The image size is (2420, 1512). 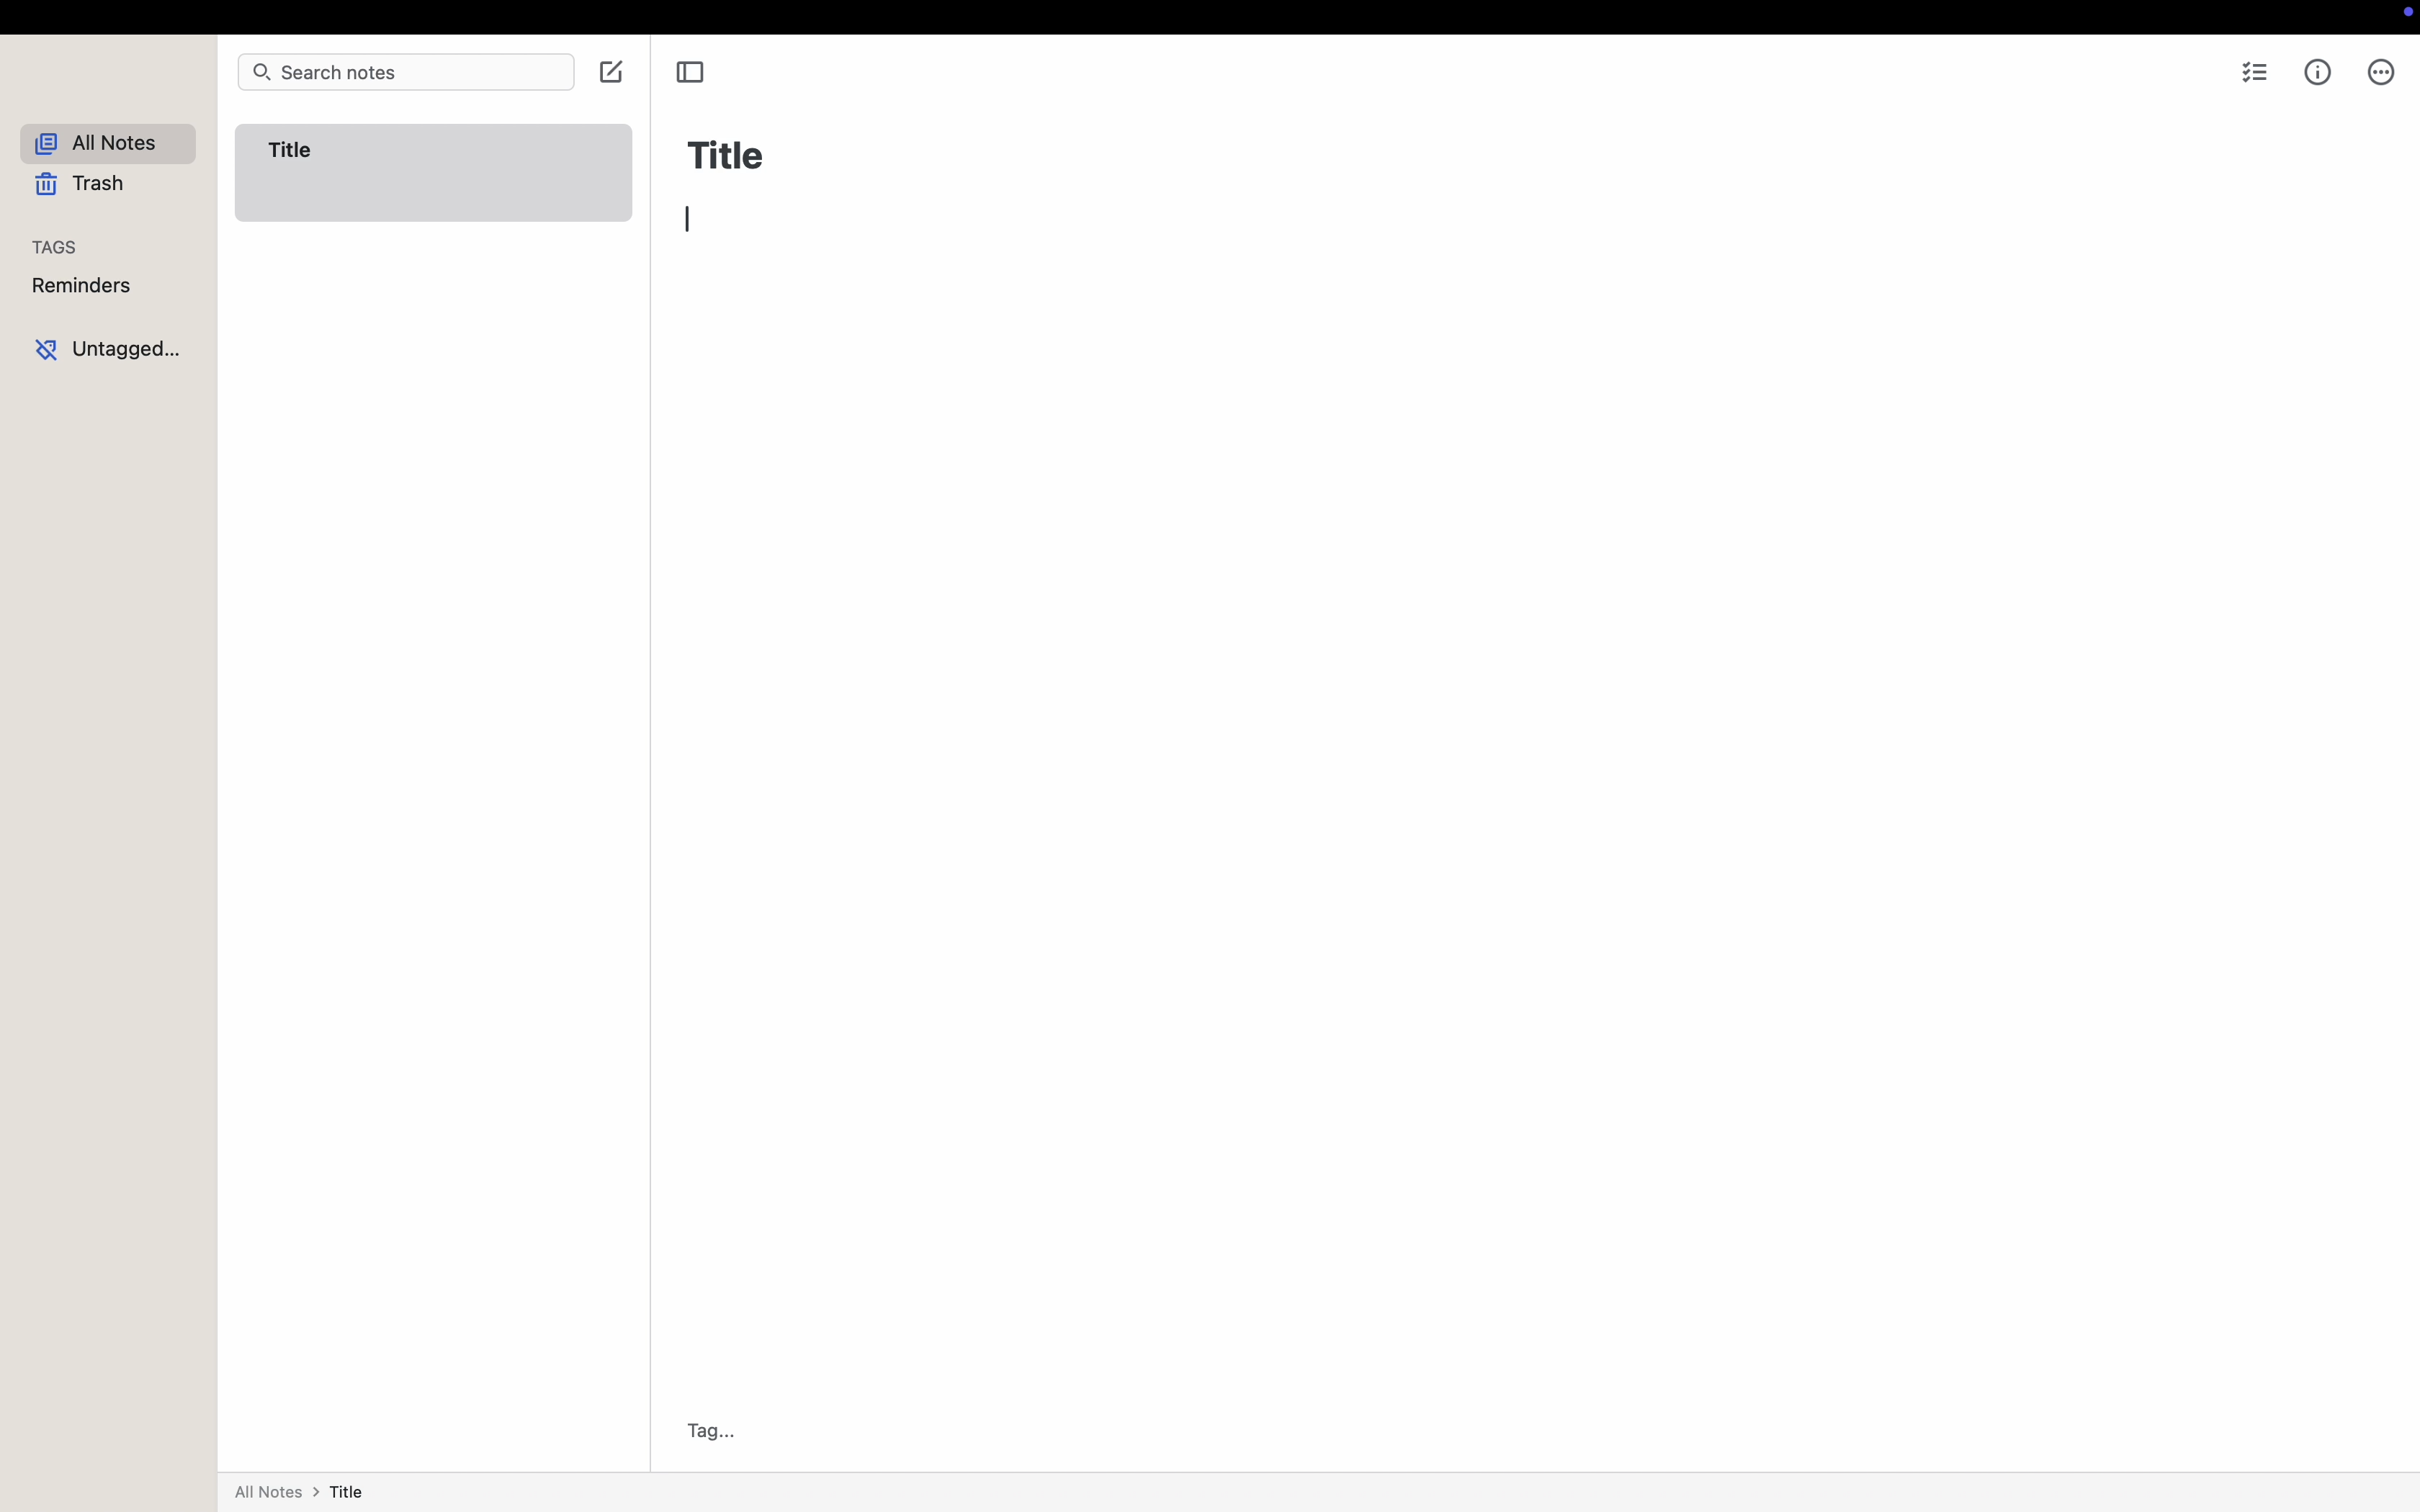 What do you see at coordinates (107, 140) in the screenshot?
I see `all notes` at bounding box center [107, 140].